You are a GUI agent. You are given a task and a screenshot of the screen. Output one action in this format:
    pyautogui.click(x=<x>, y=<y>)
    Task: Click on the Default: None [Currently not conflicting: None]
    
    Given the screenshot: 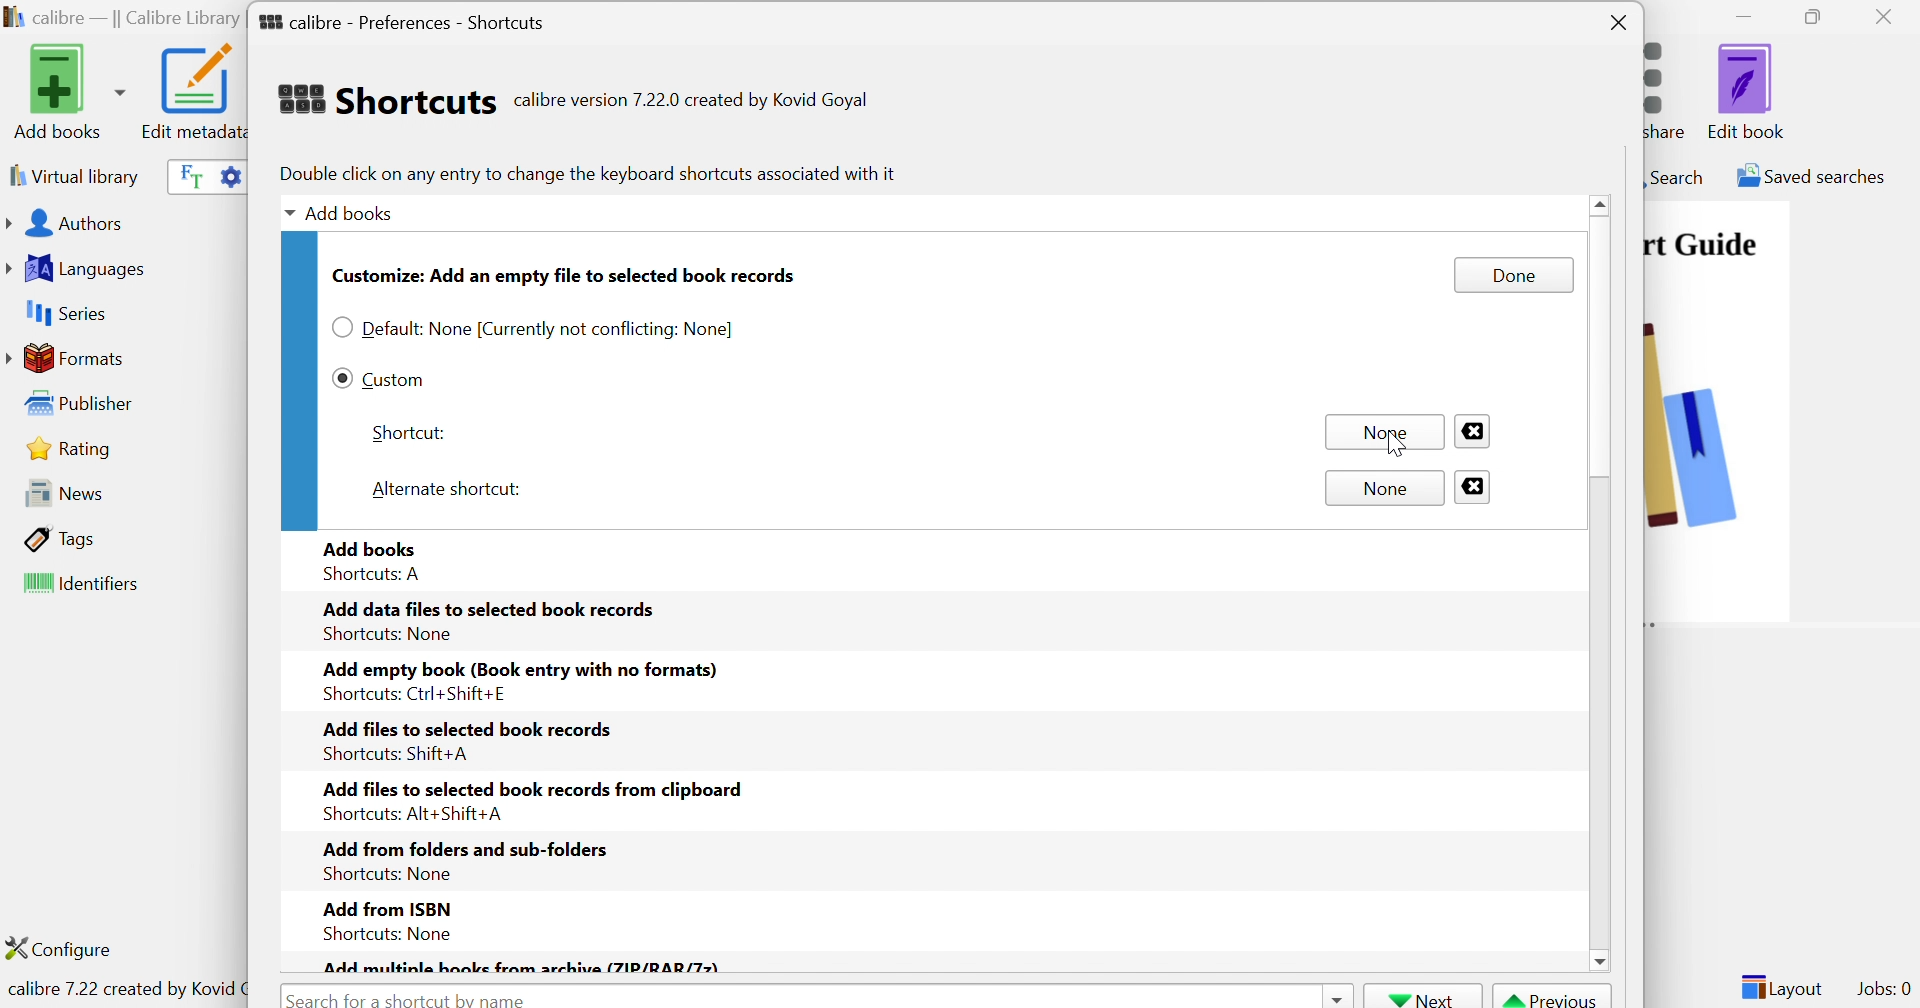 What is the action you would take?
    pyautogui.click(x=551, y=330)
    